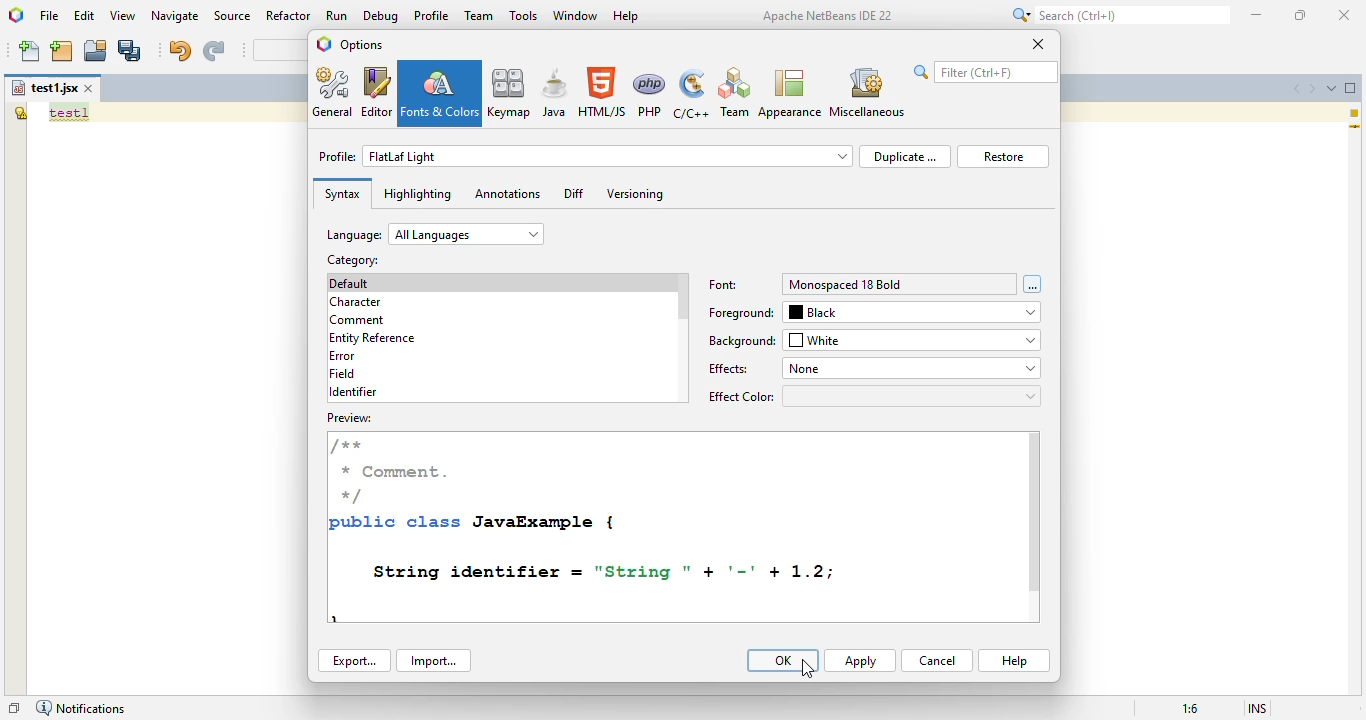 The image size is (1366, 720). Describe the element at coordinates (1038, 44) in the screenshot. I see `close` at that location.